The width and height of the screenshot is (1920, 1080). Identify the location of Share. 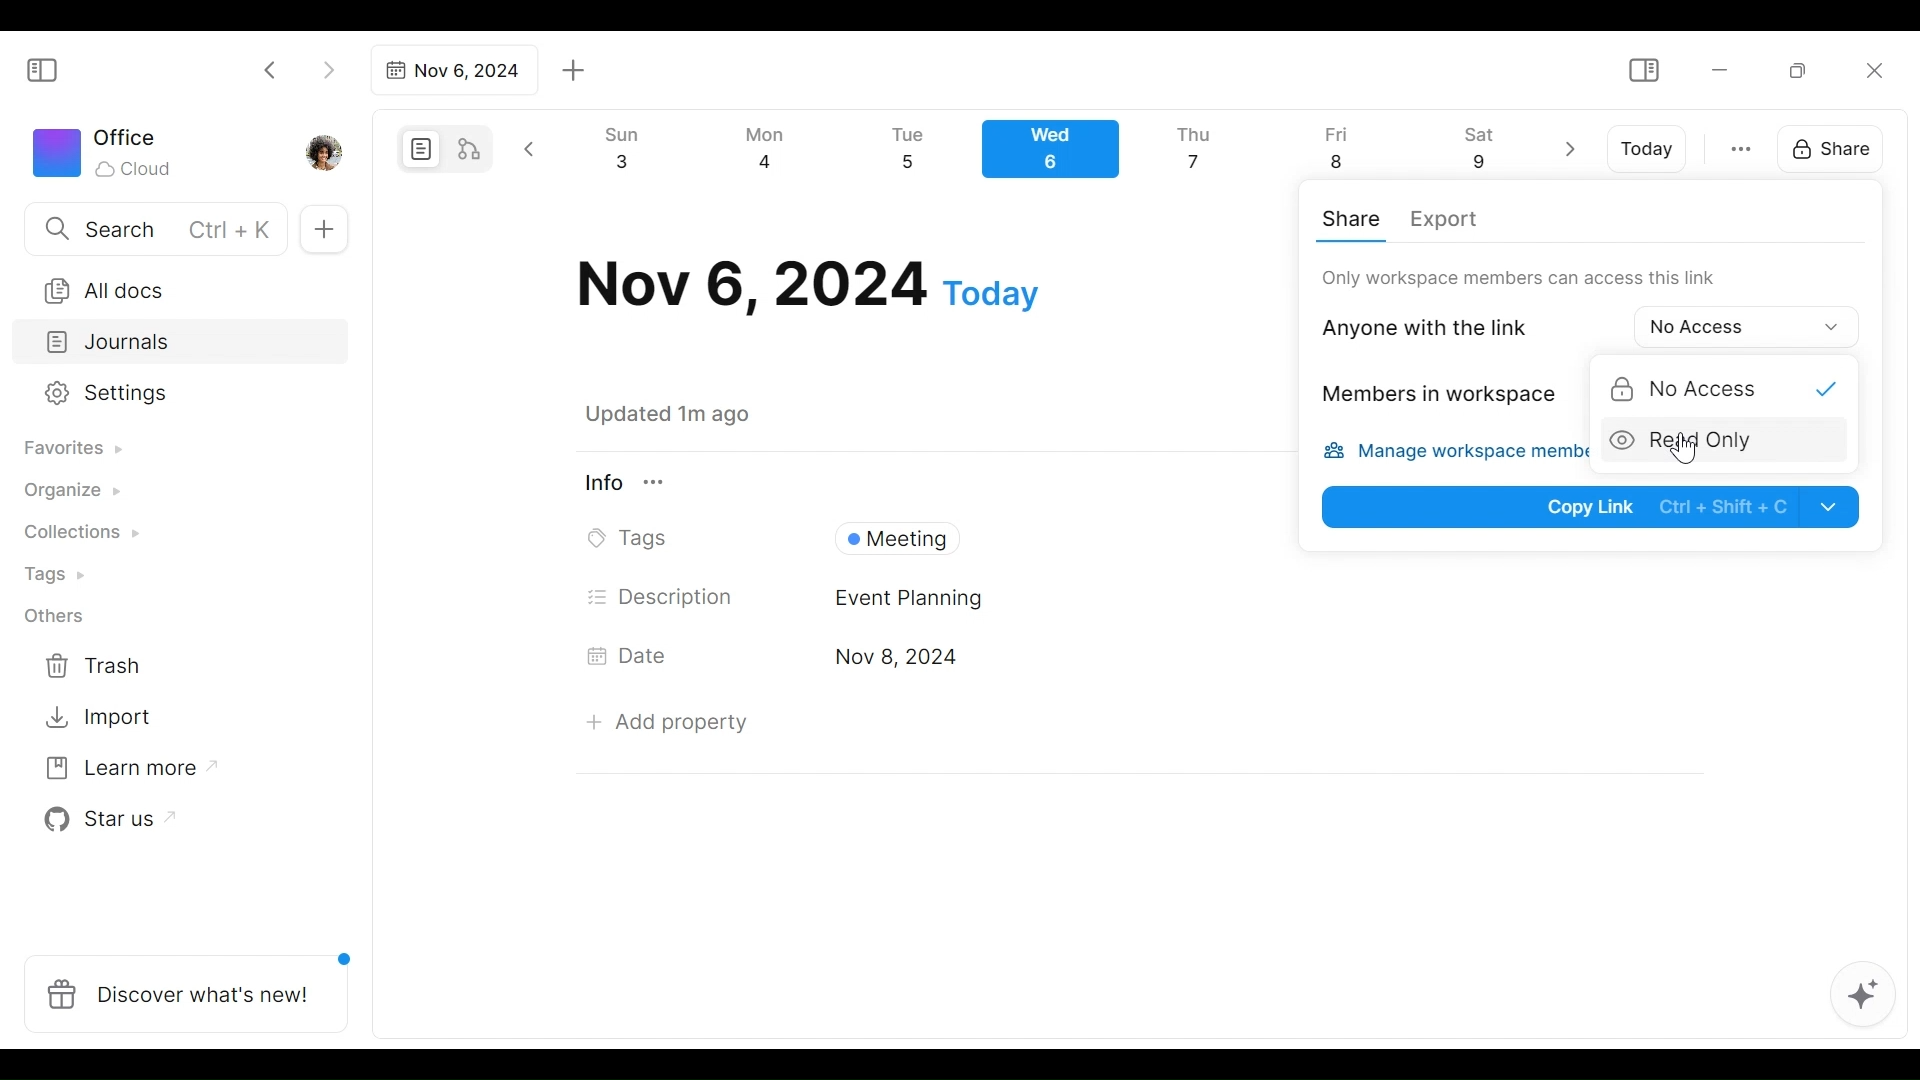
(1825, 147).